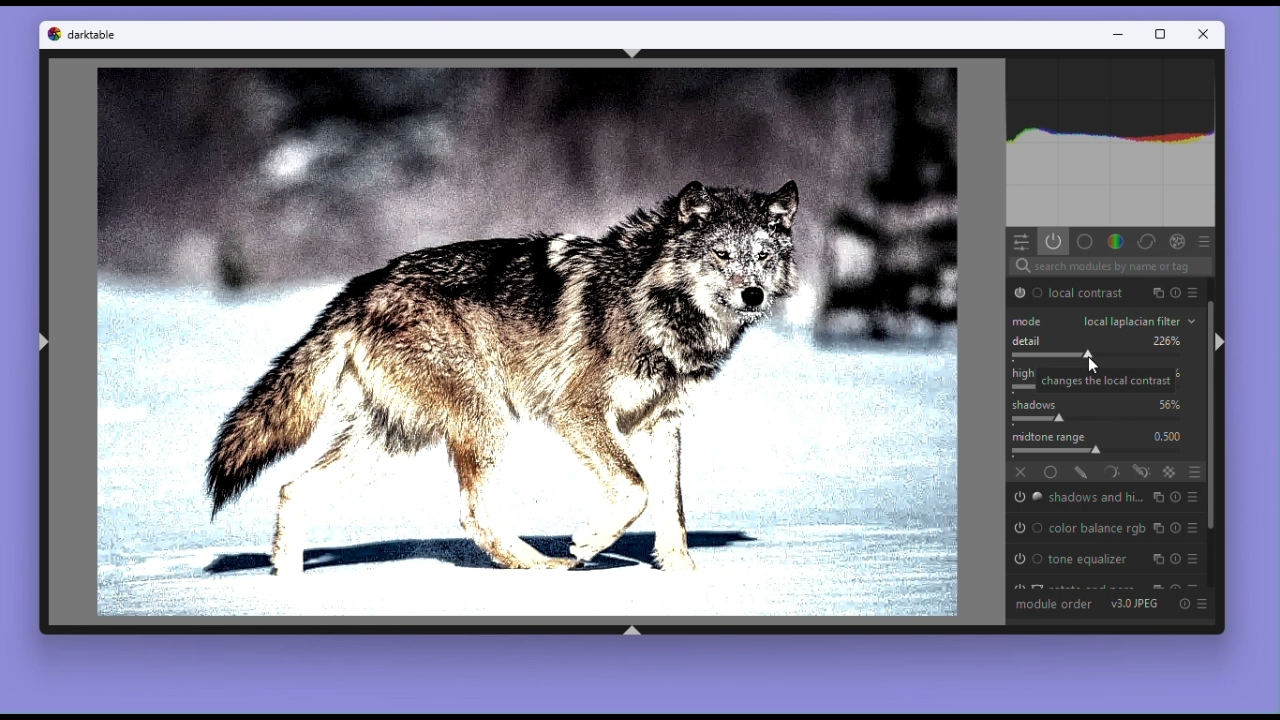 This screenshot has width=1280, height=720. What do you see at coordinates (1024, 498) in the screenshot?
I see `'shadows and highlights' is switched off` at bounding box center [1024, 498].